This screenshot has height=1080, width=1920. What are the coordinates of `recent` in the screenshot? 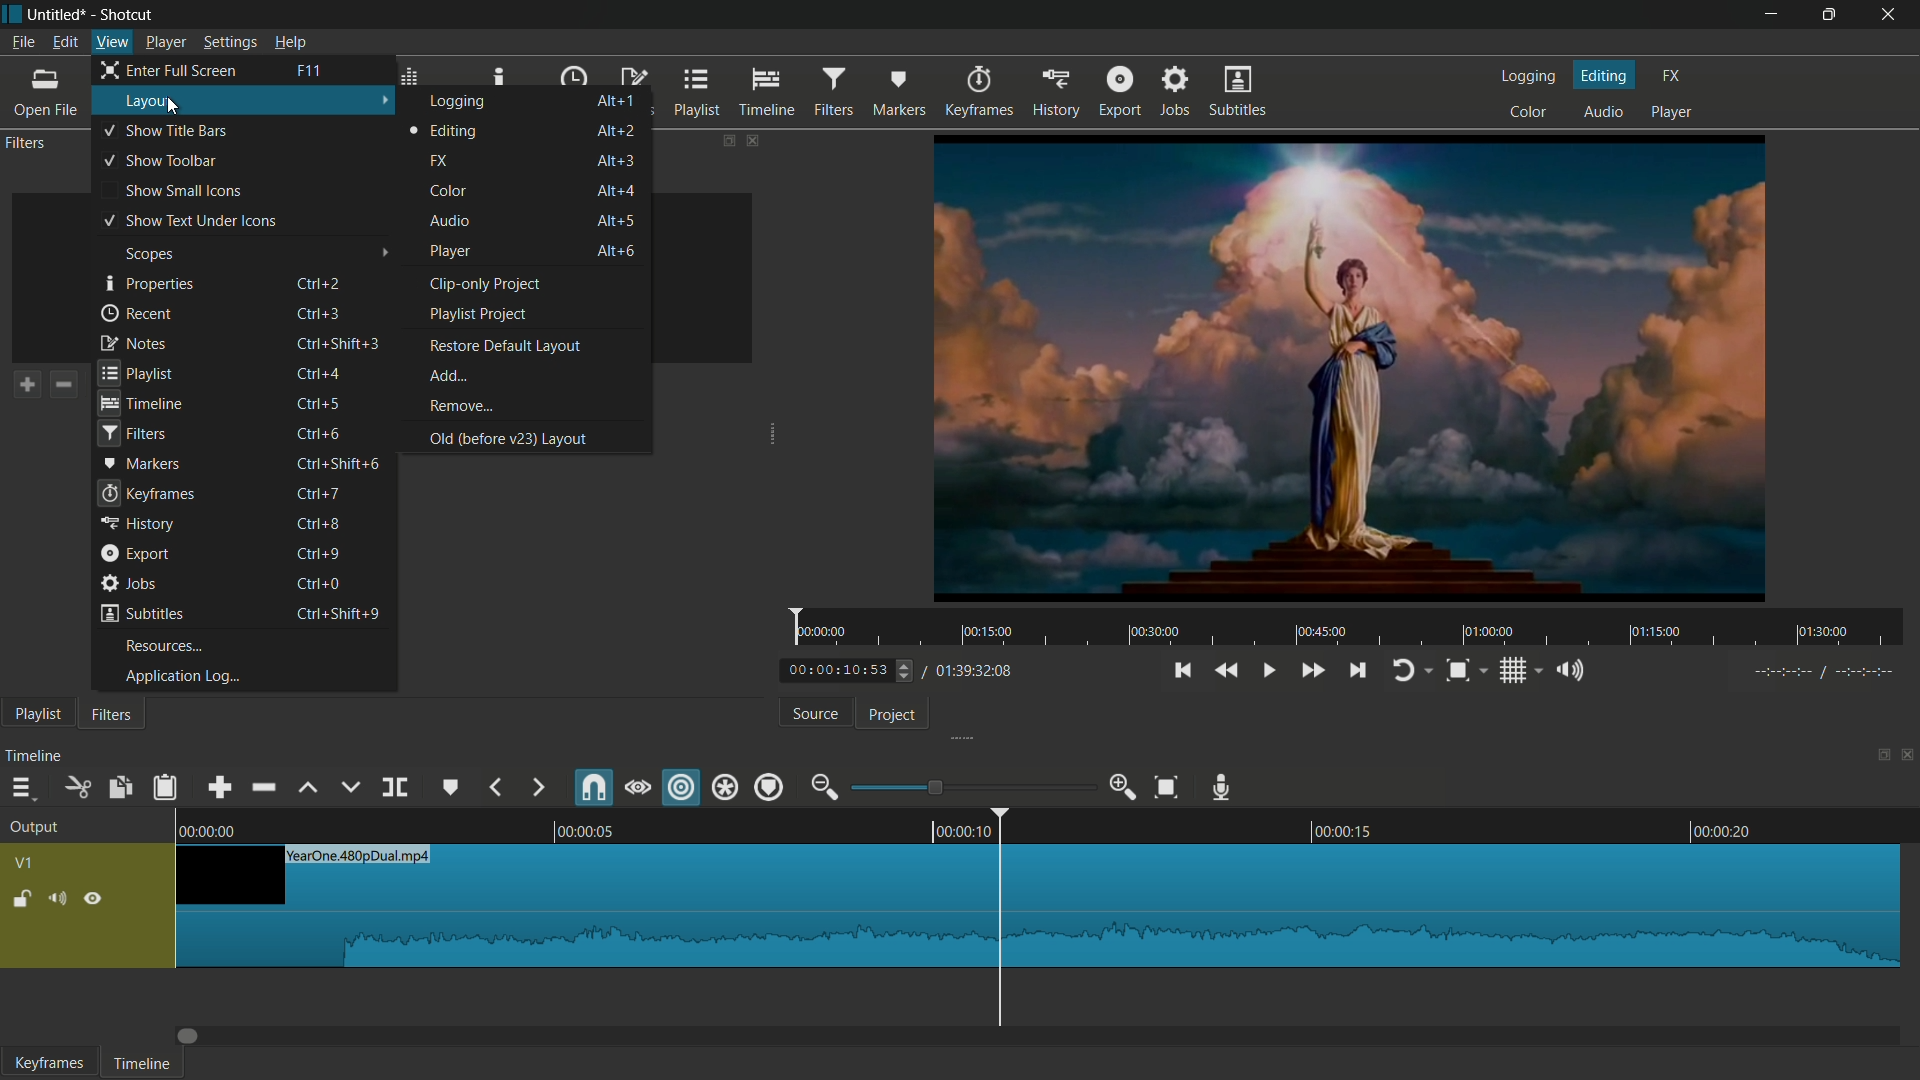 It's located at (138, 314).